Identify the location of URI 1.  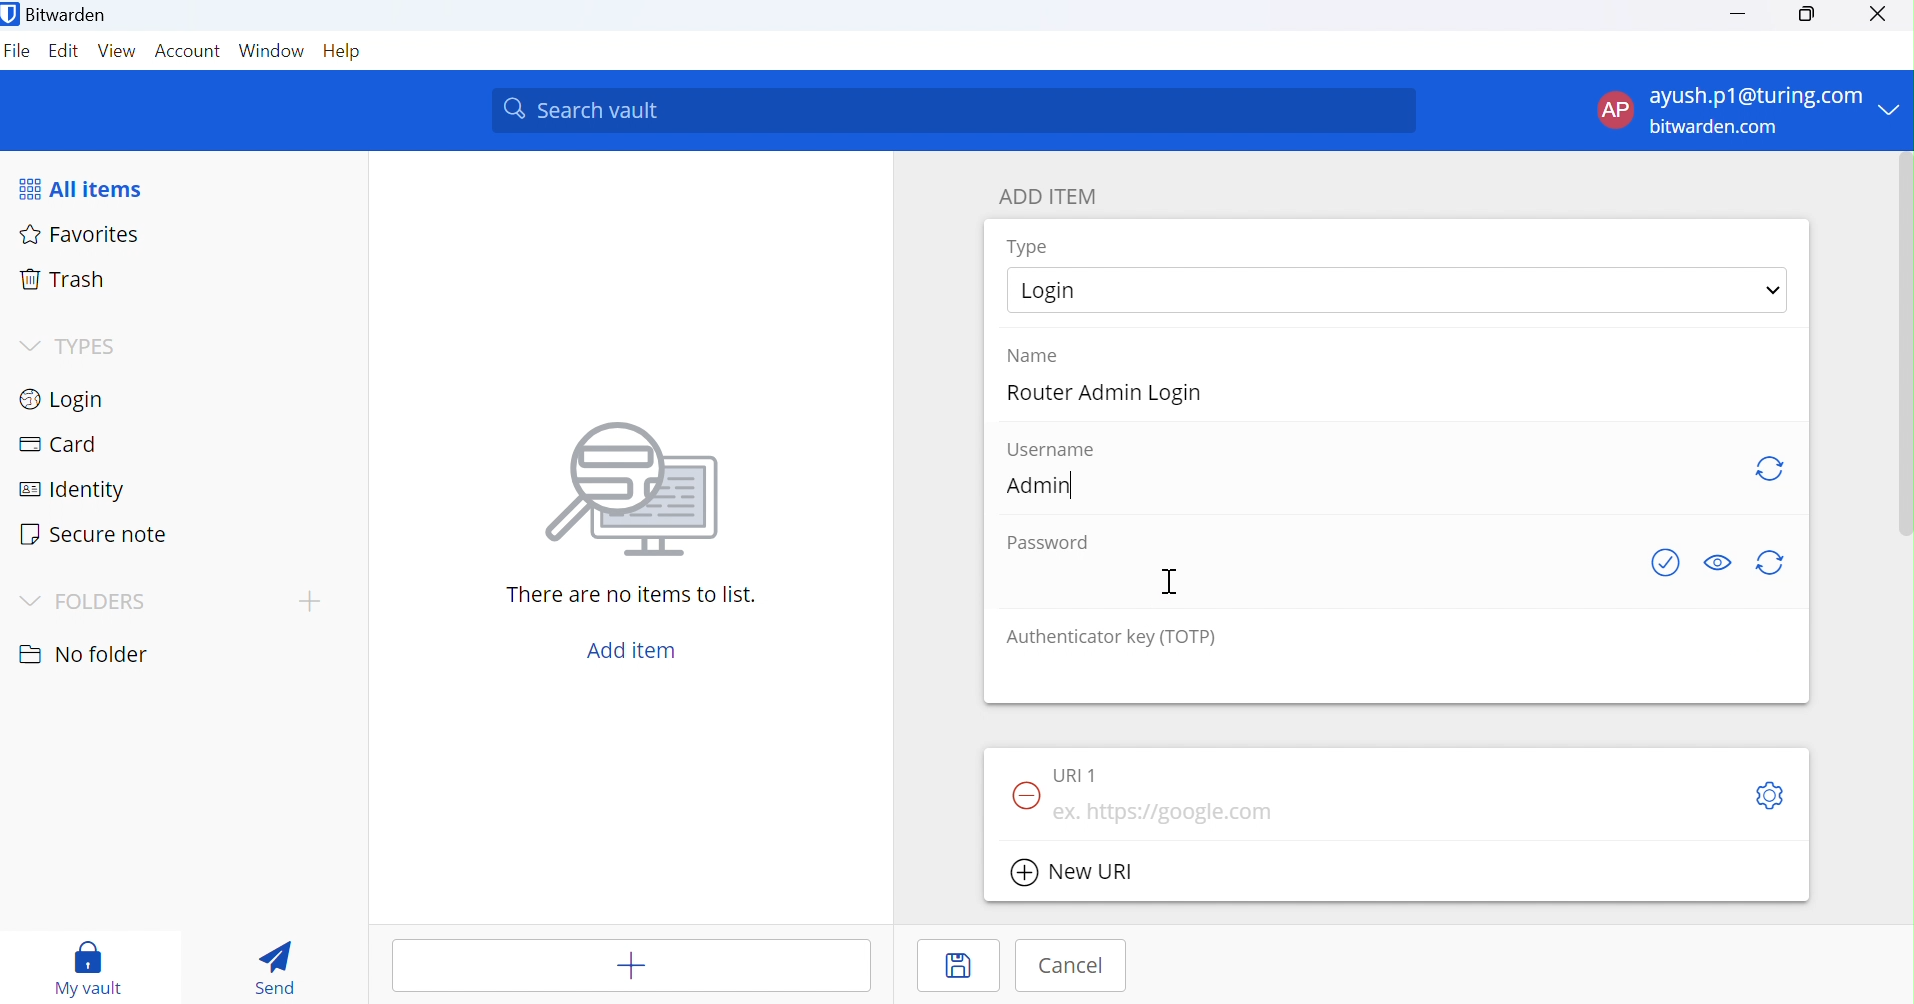
(1076, 776).